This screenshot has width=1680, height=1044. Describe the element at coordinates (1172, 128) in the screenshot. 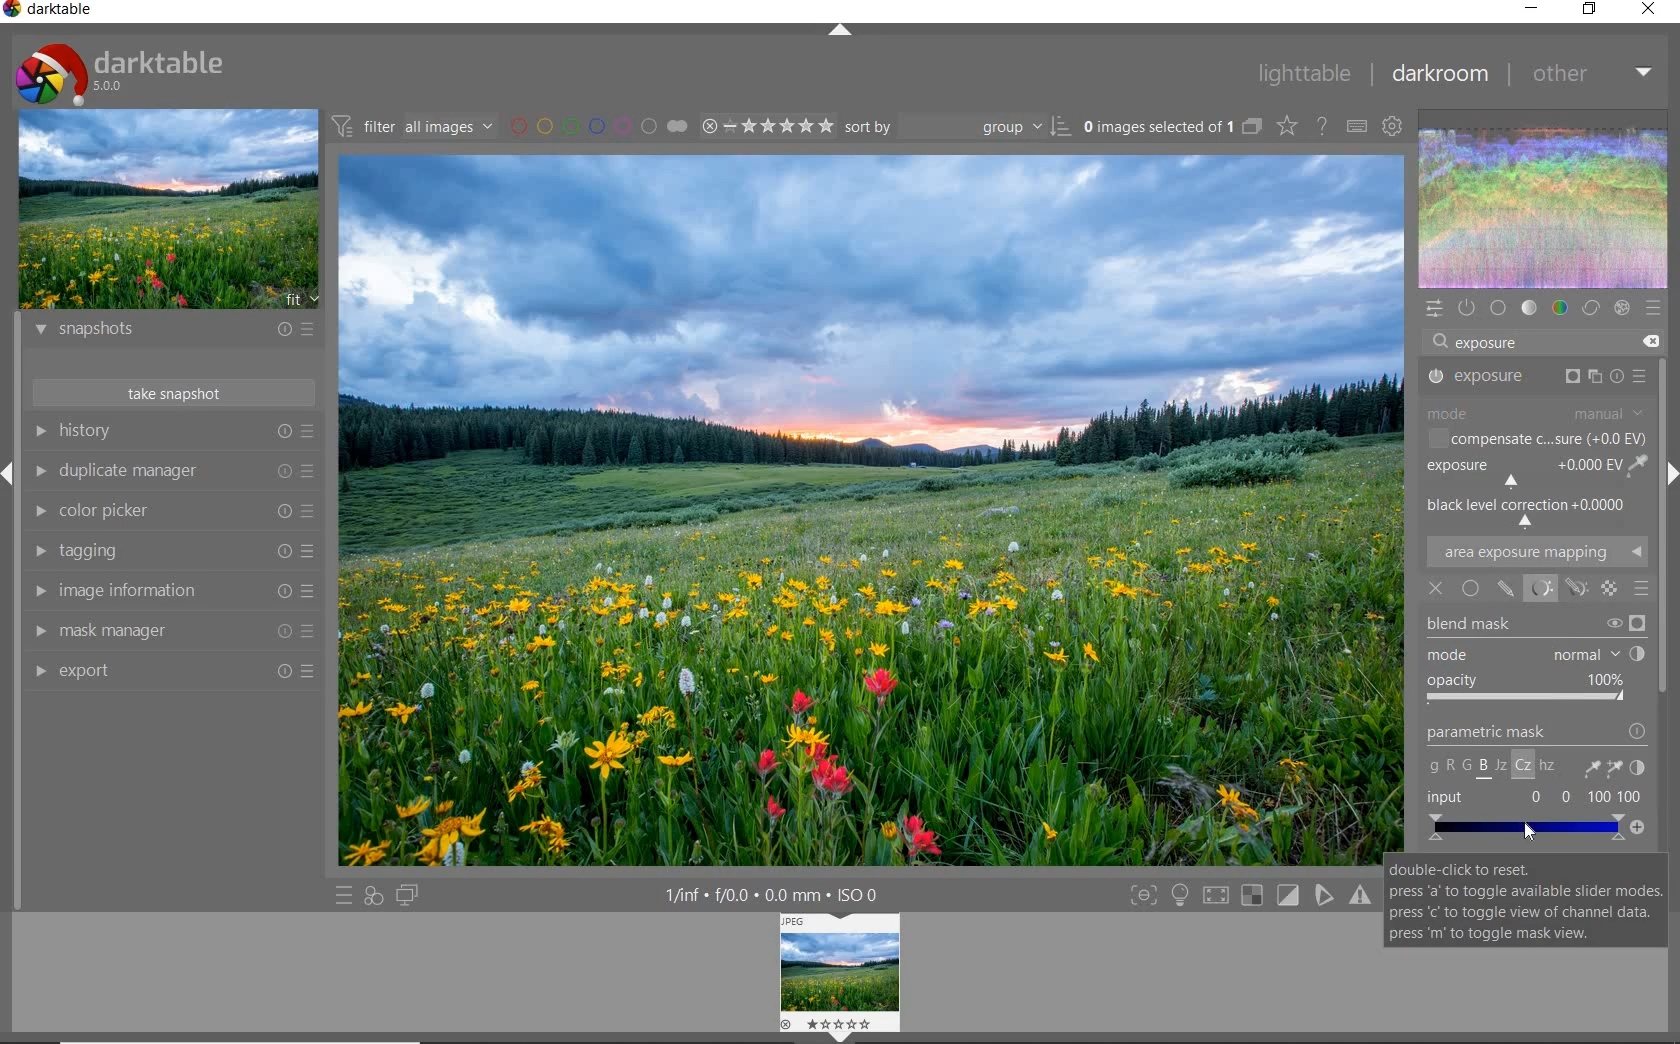

I see `expand grouped images` at that location.